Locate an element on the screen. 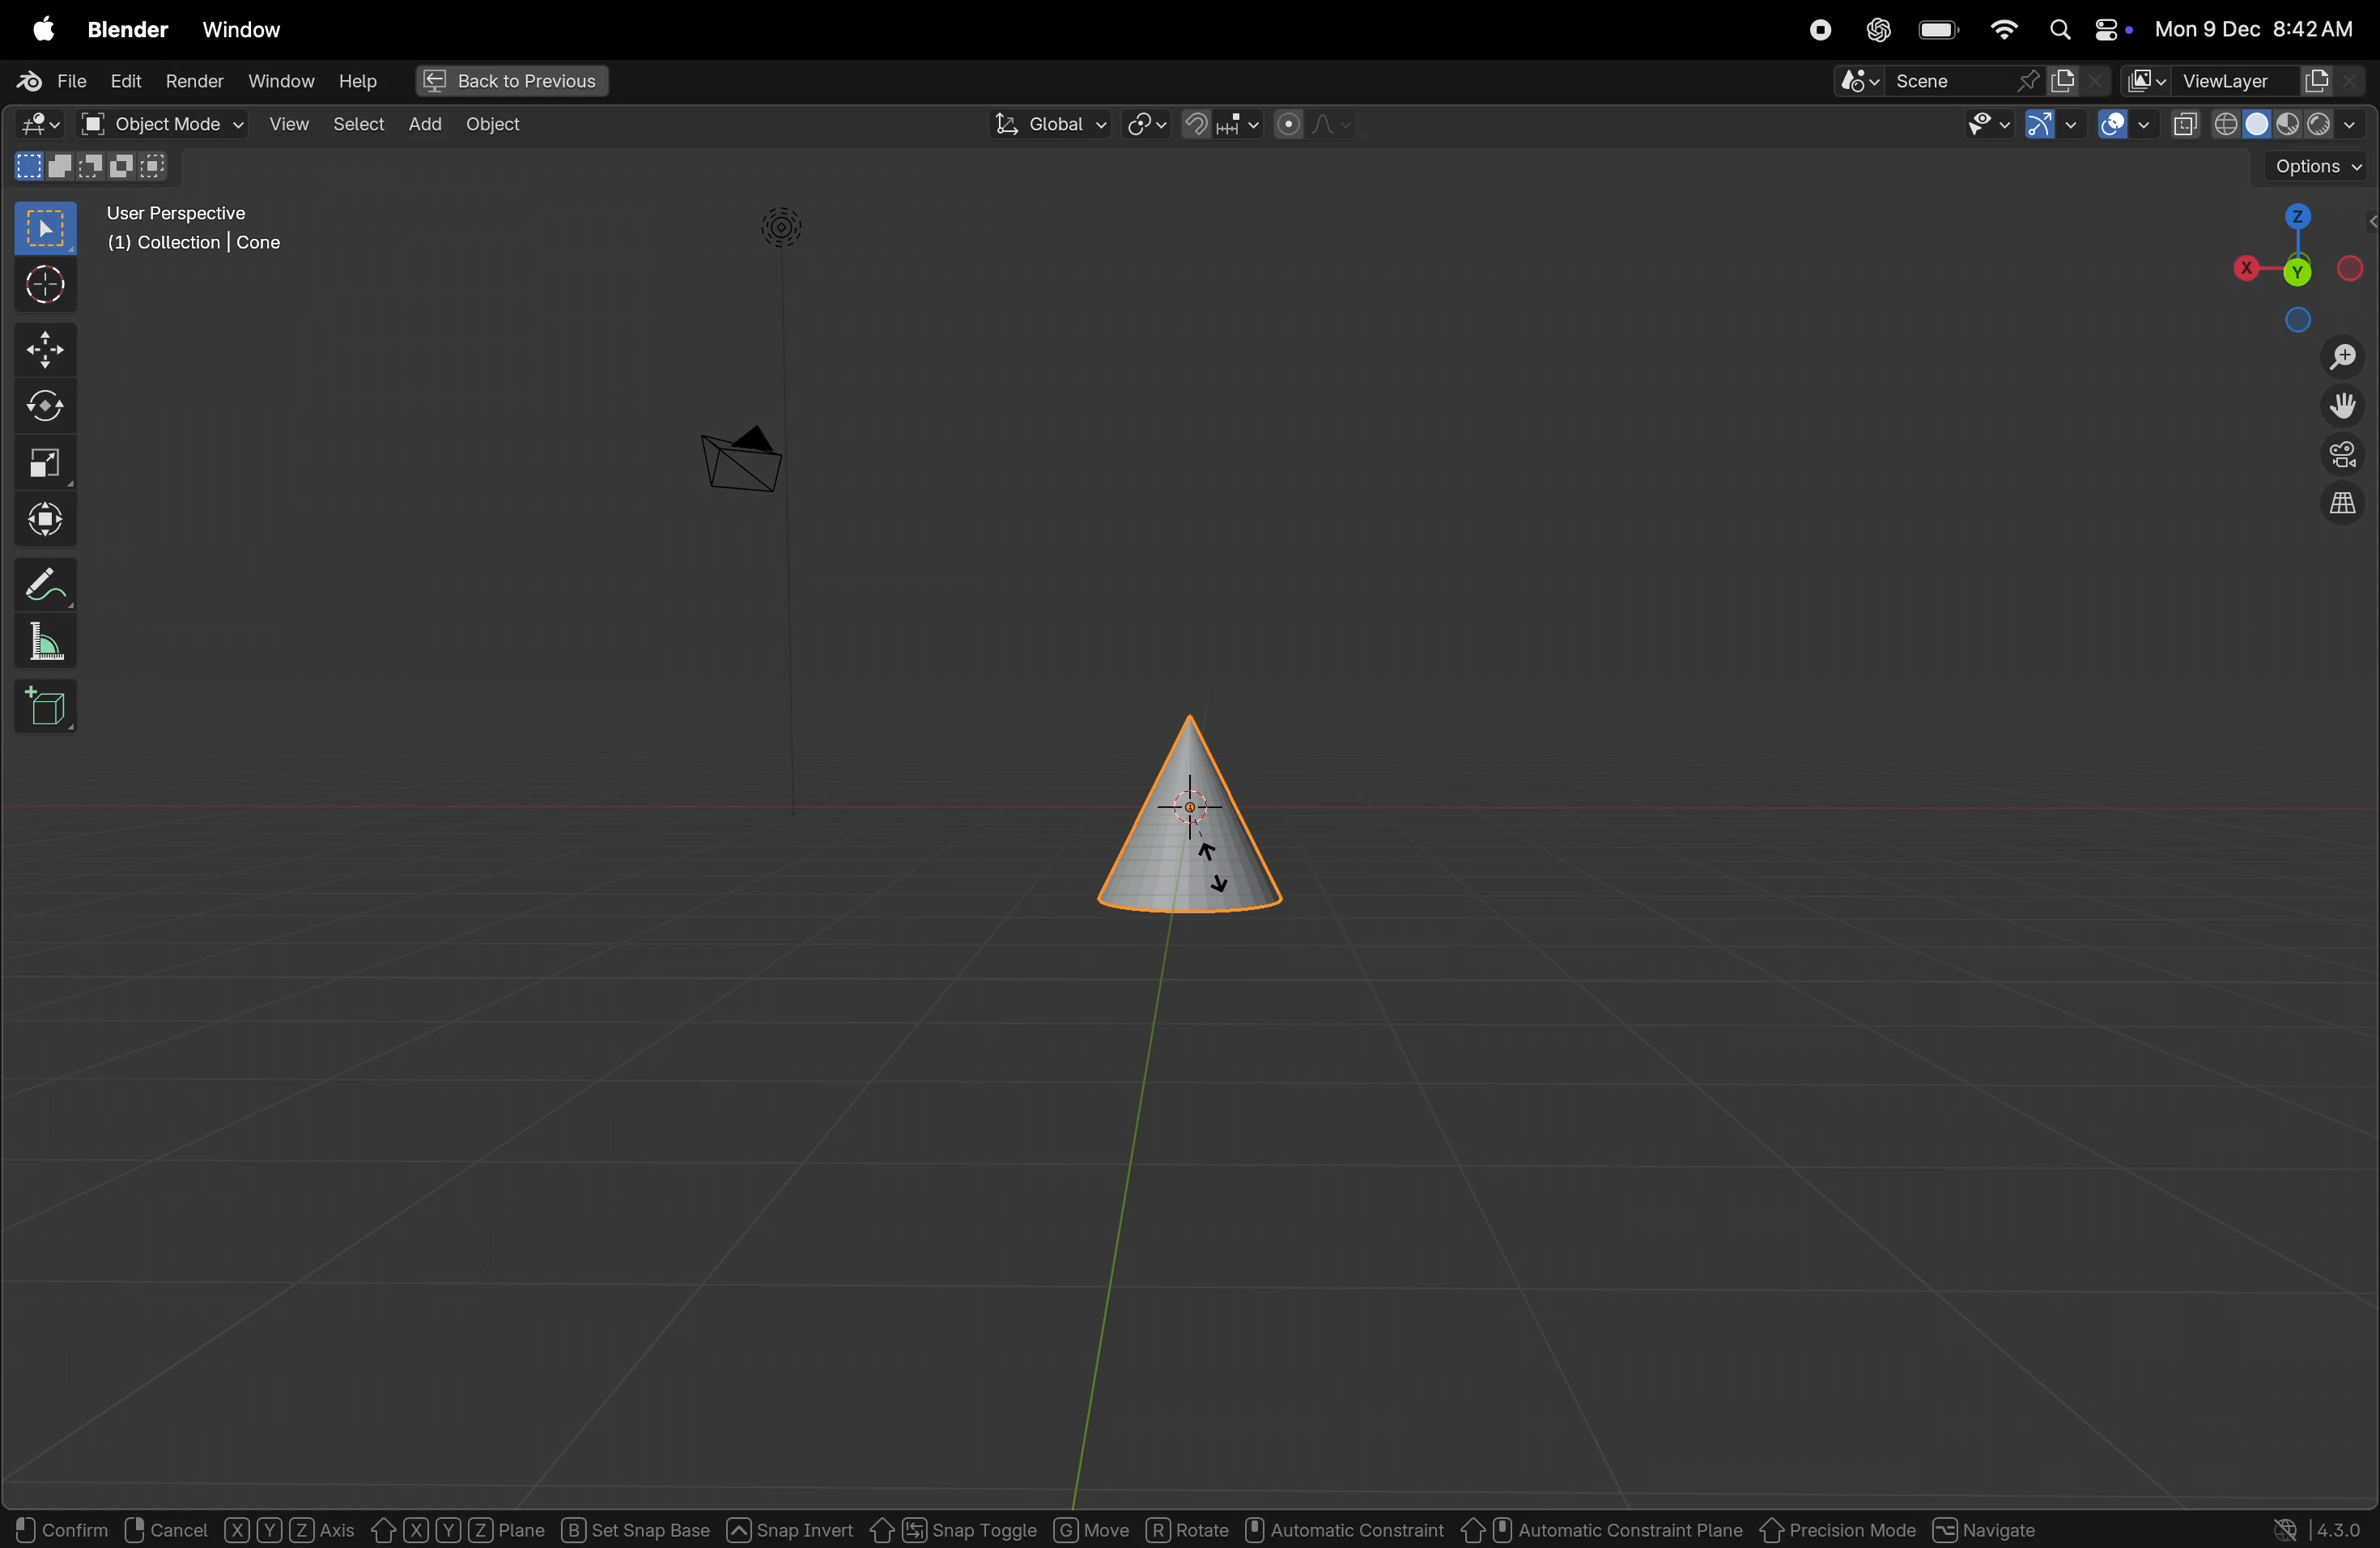 The image size is (2380, 1548). snapping is located at coordinates (1223, 123).